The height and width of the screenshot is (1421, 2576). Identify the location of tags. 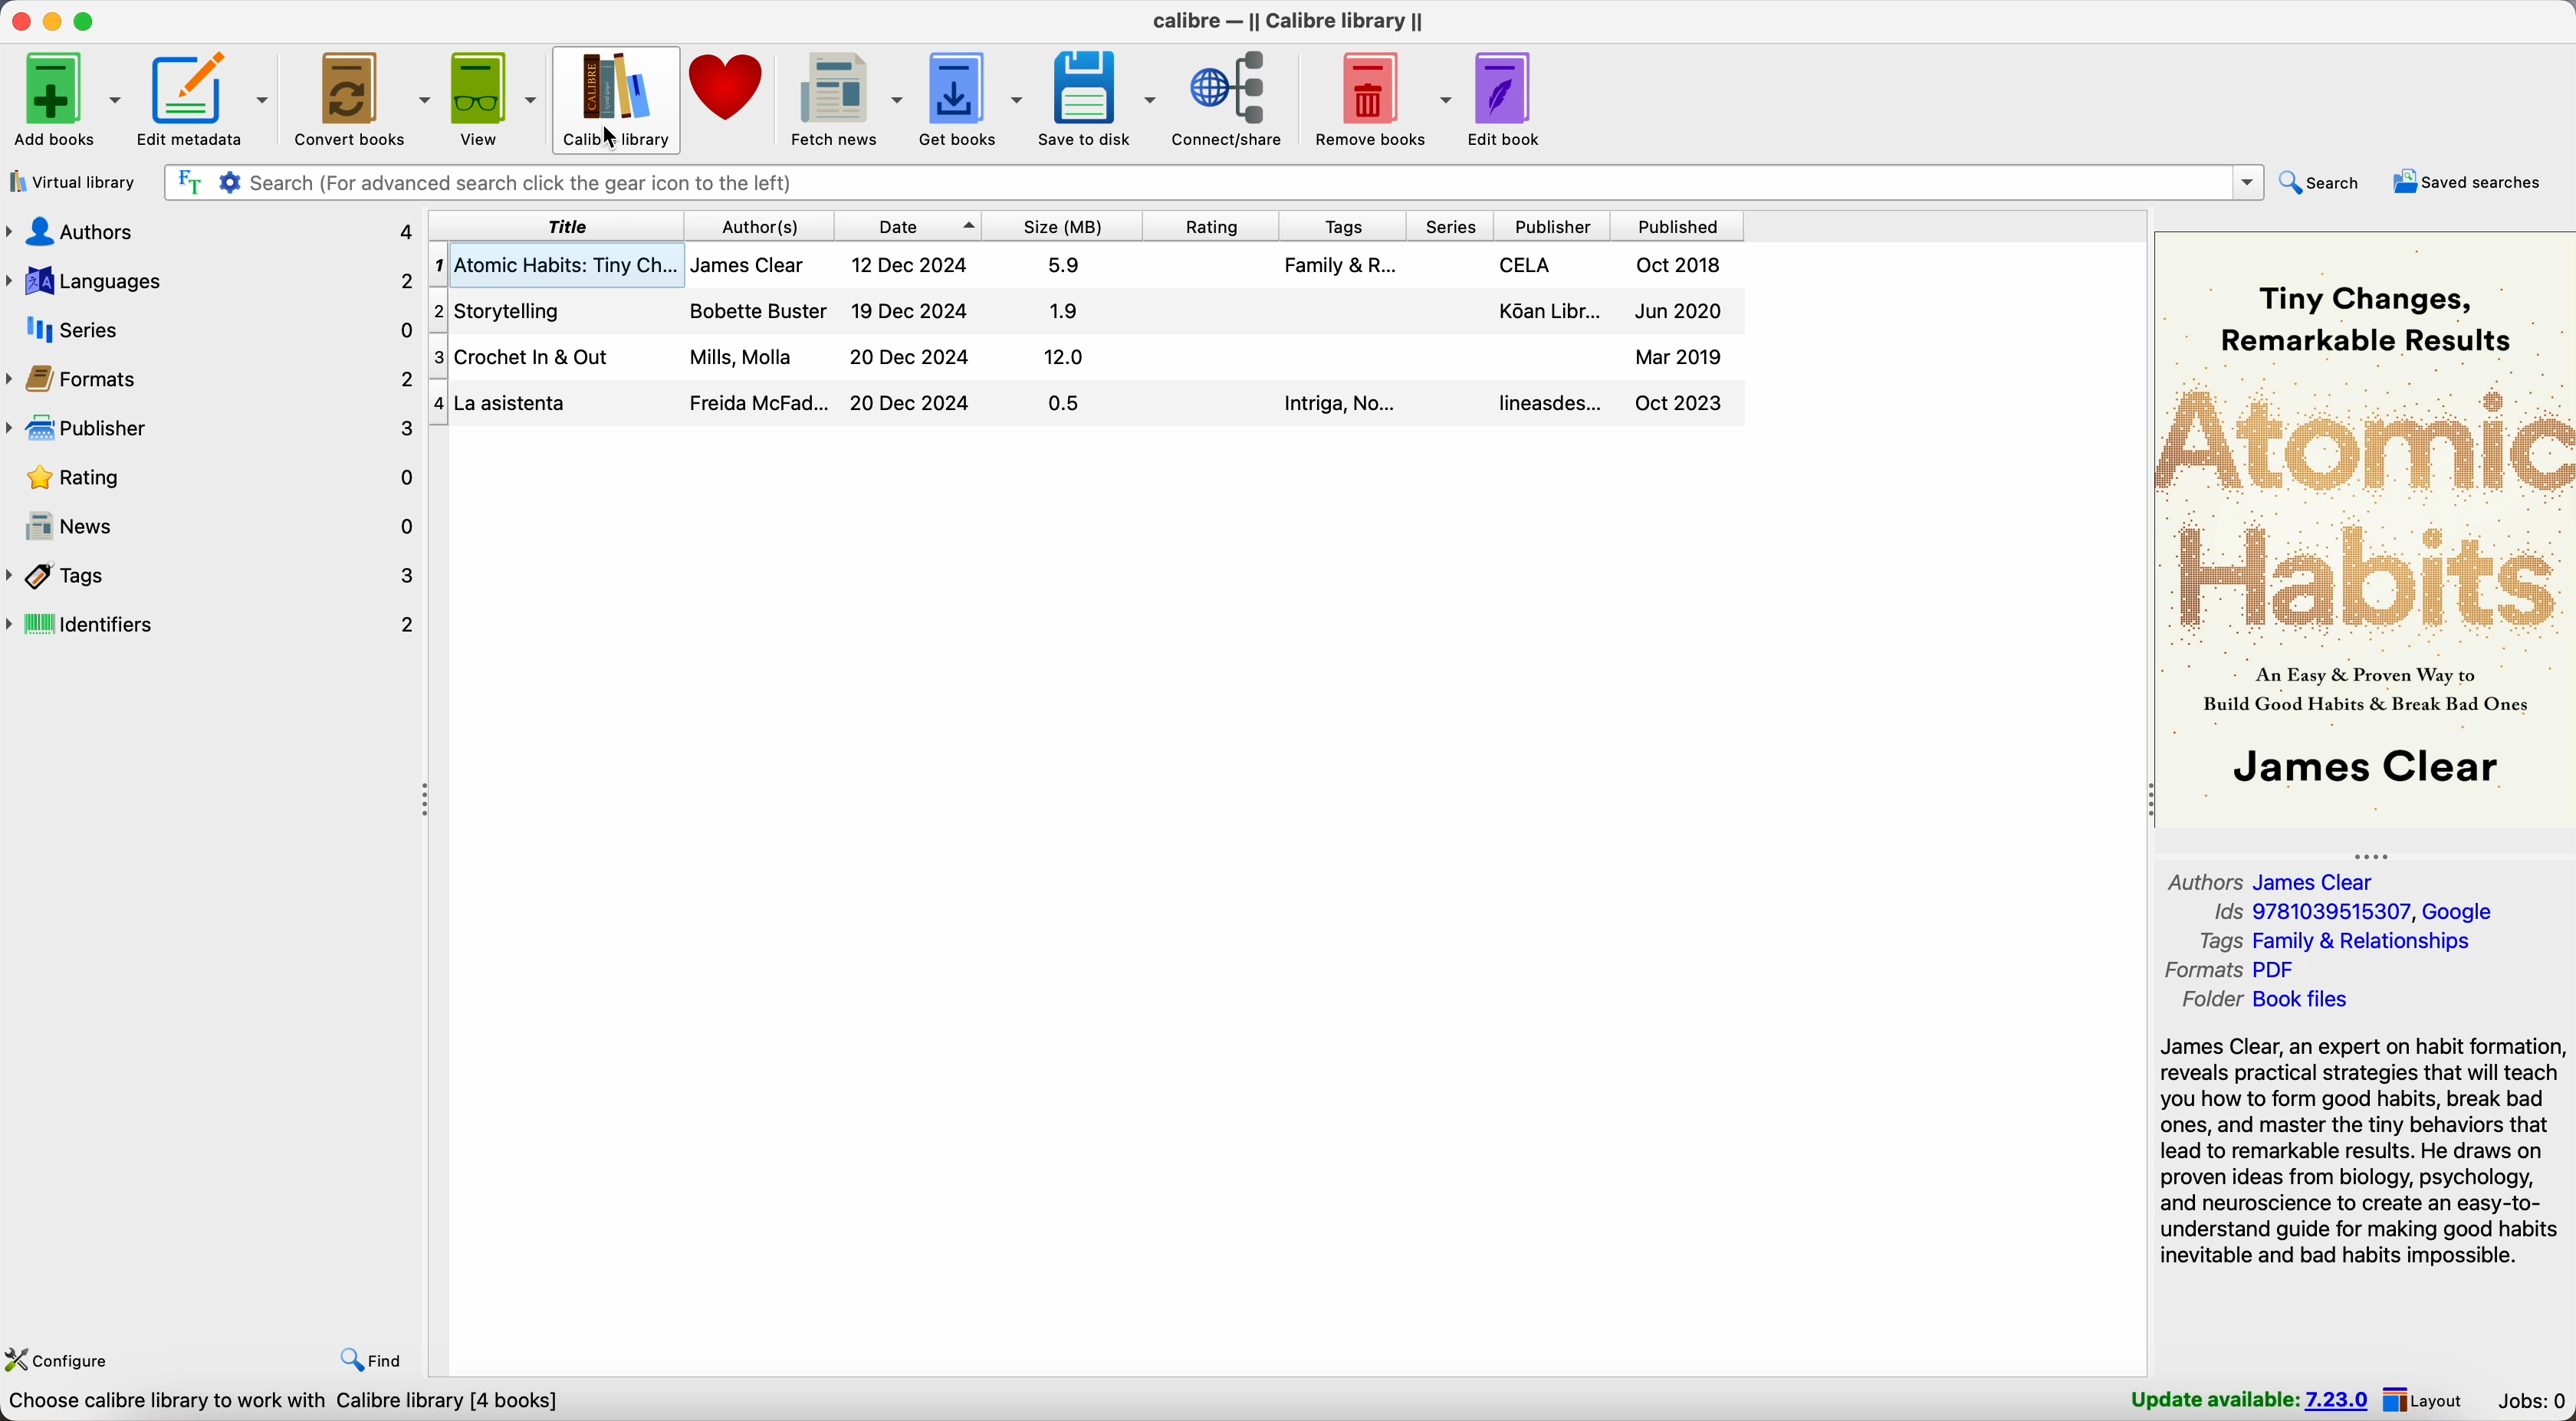
(1341, 226).